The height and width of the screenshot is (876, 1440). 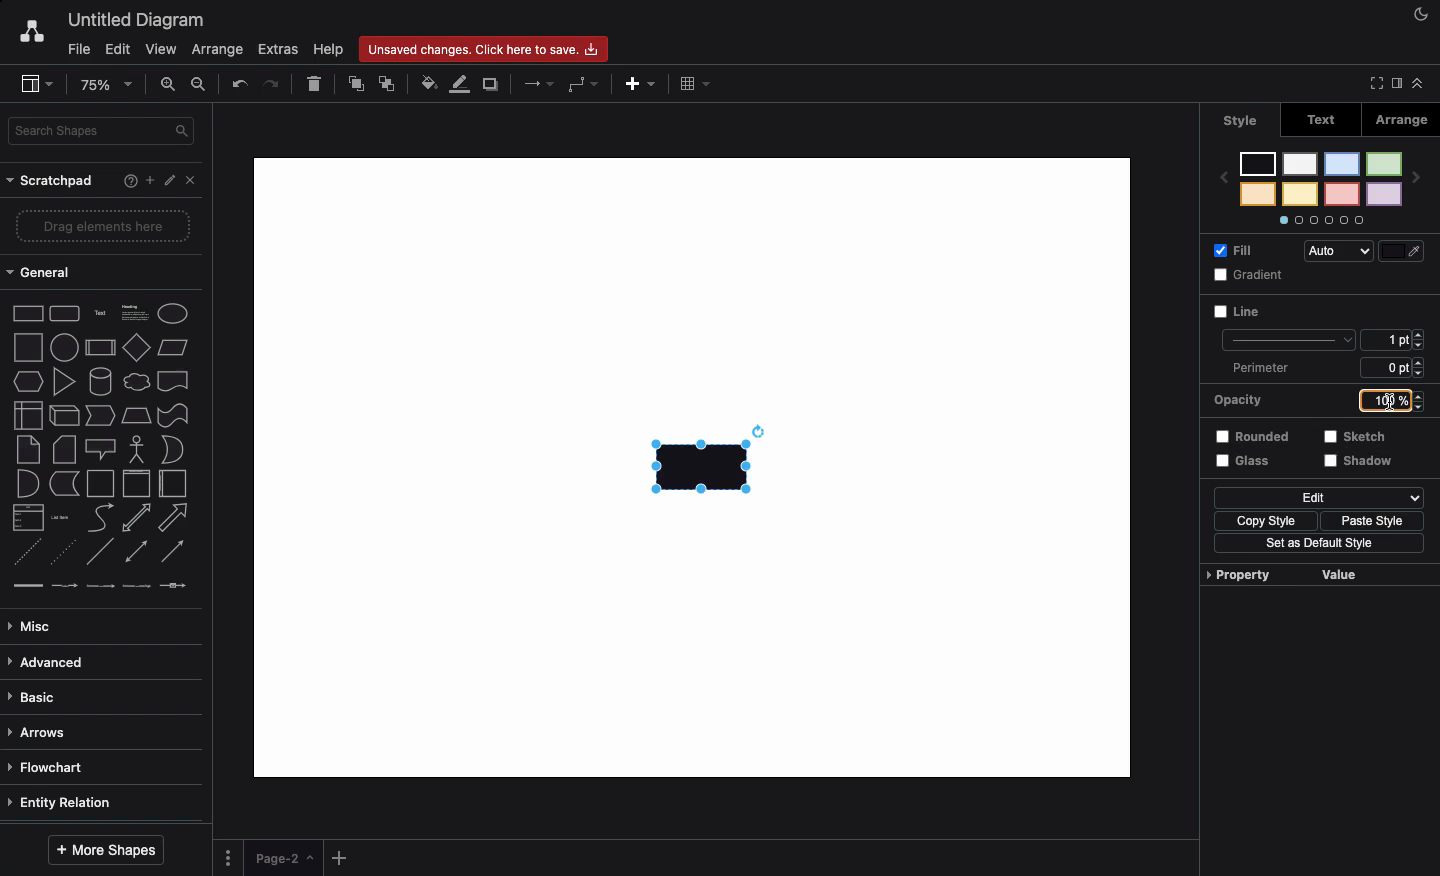 What do you see at coordinates (33, 35) in the screenshot?
I see `Draw.io` at bounding box center [33, 35].